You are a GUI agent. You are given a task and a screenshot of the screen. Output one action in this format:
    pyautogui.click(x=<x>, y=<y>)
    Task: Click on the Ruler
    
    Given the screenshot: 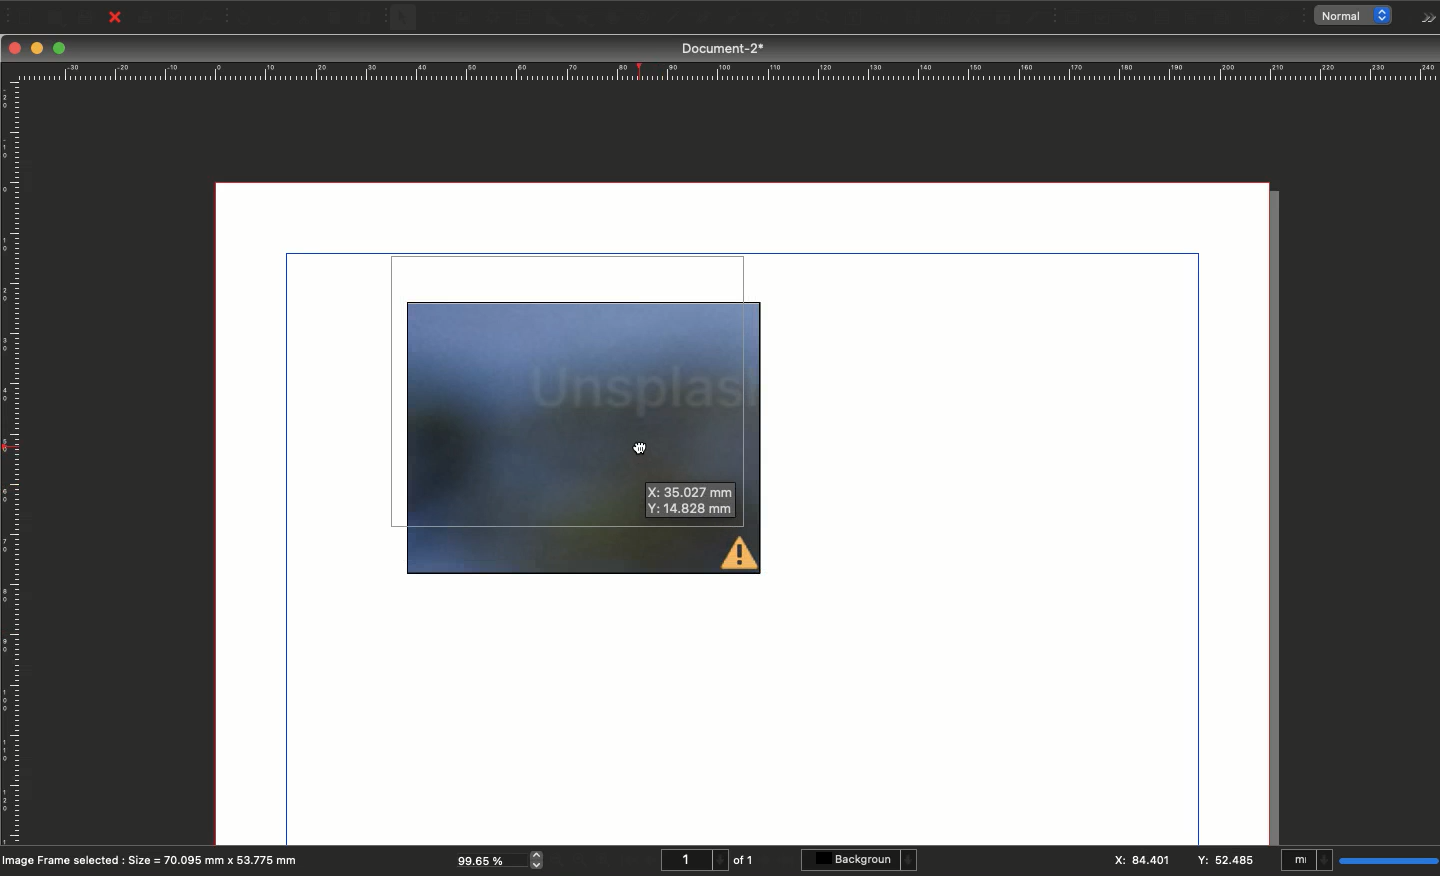 What is the action you would take?
    pyautogui.click(x=13, y=452)
    